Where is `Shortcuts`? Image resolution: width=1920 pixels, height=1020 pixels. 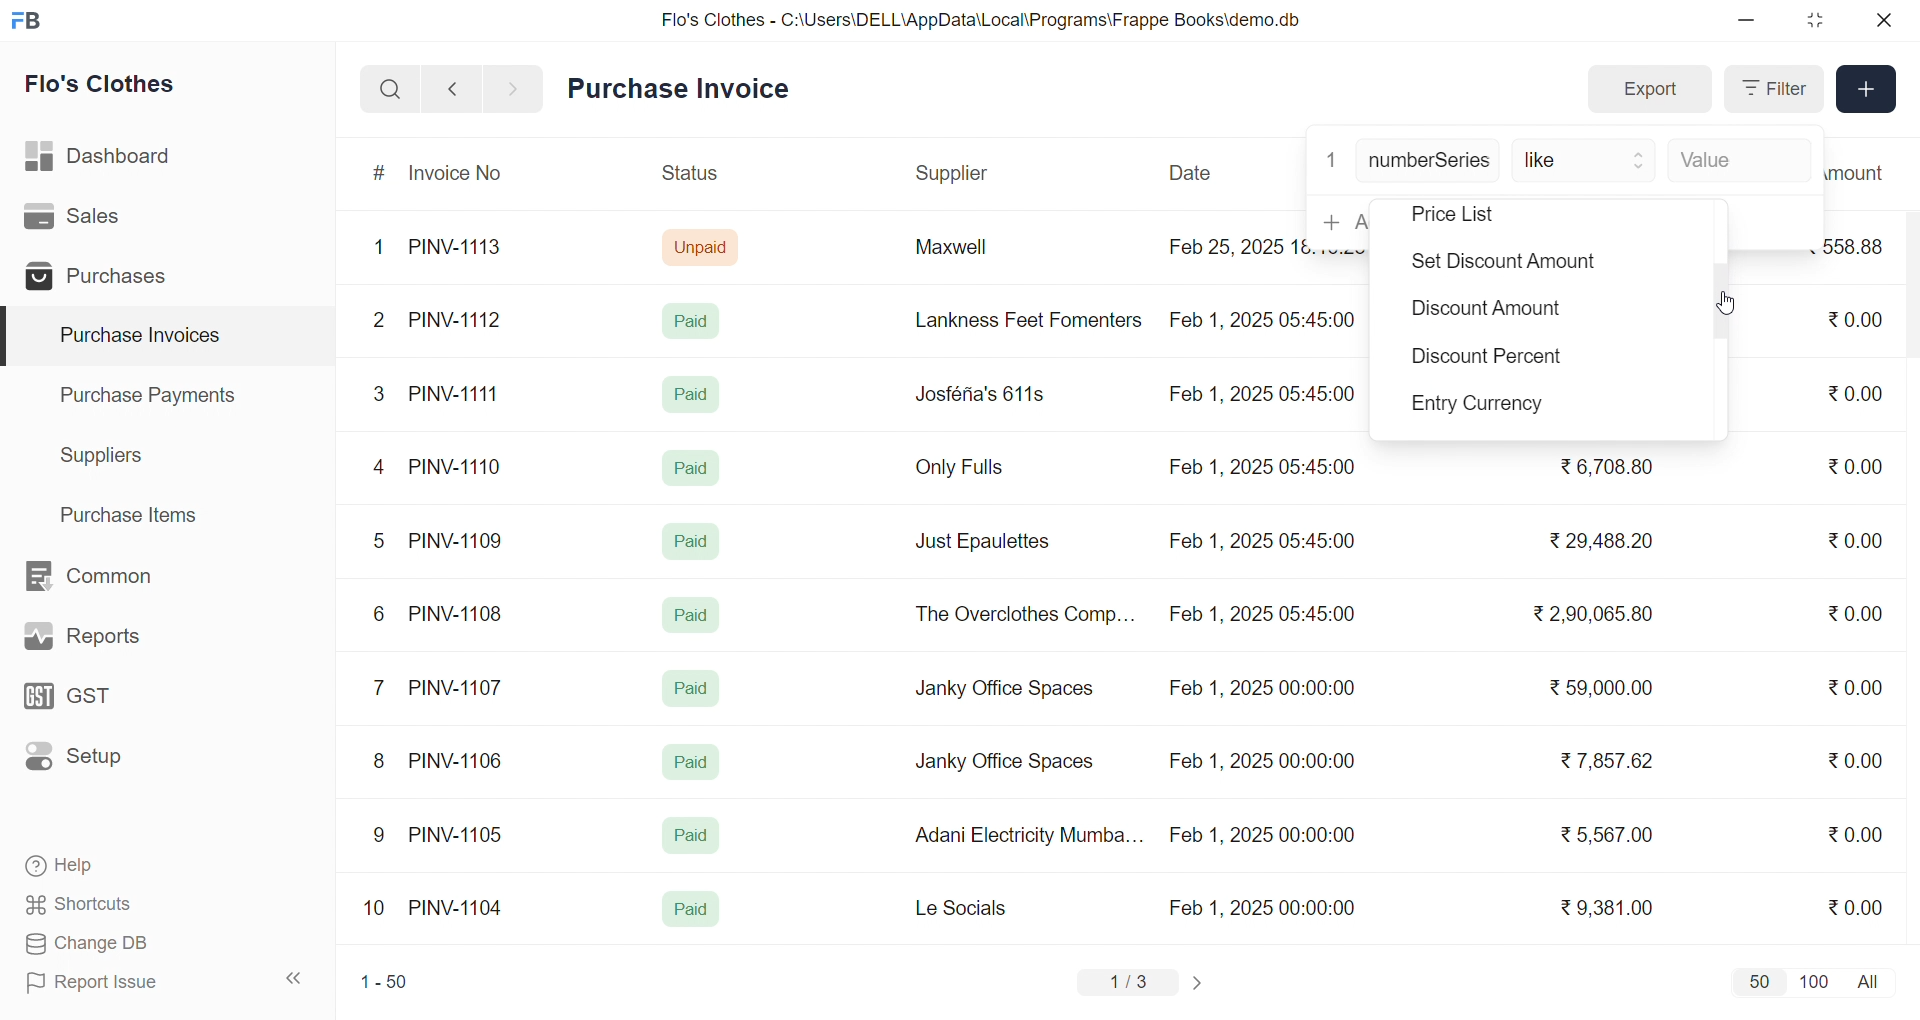 Shortcuts is located at coordinates (126, 905).